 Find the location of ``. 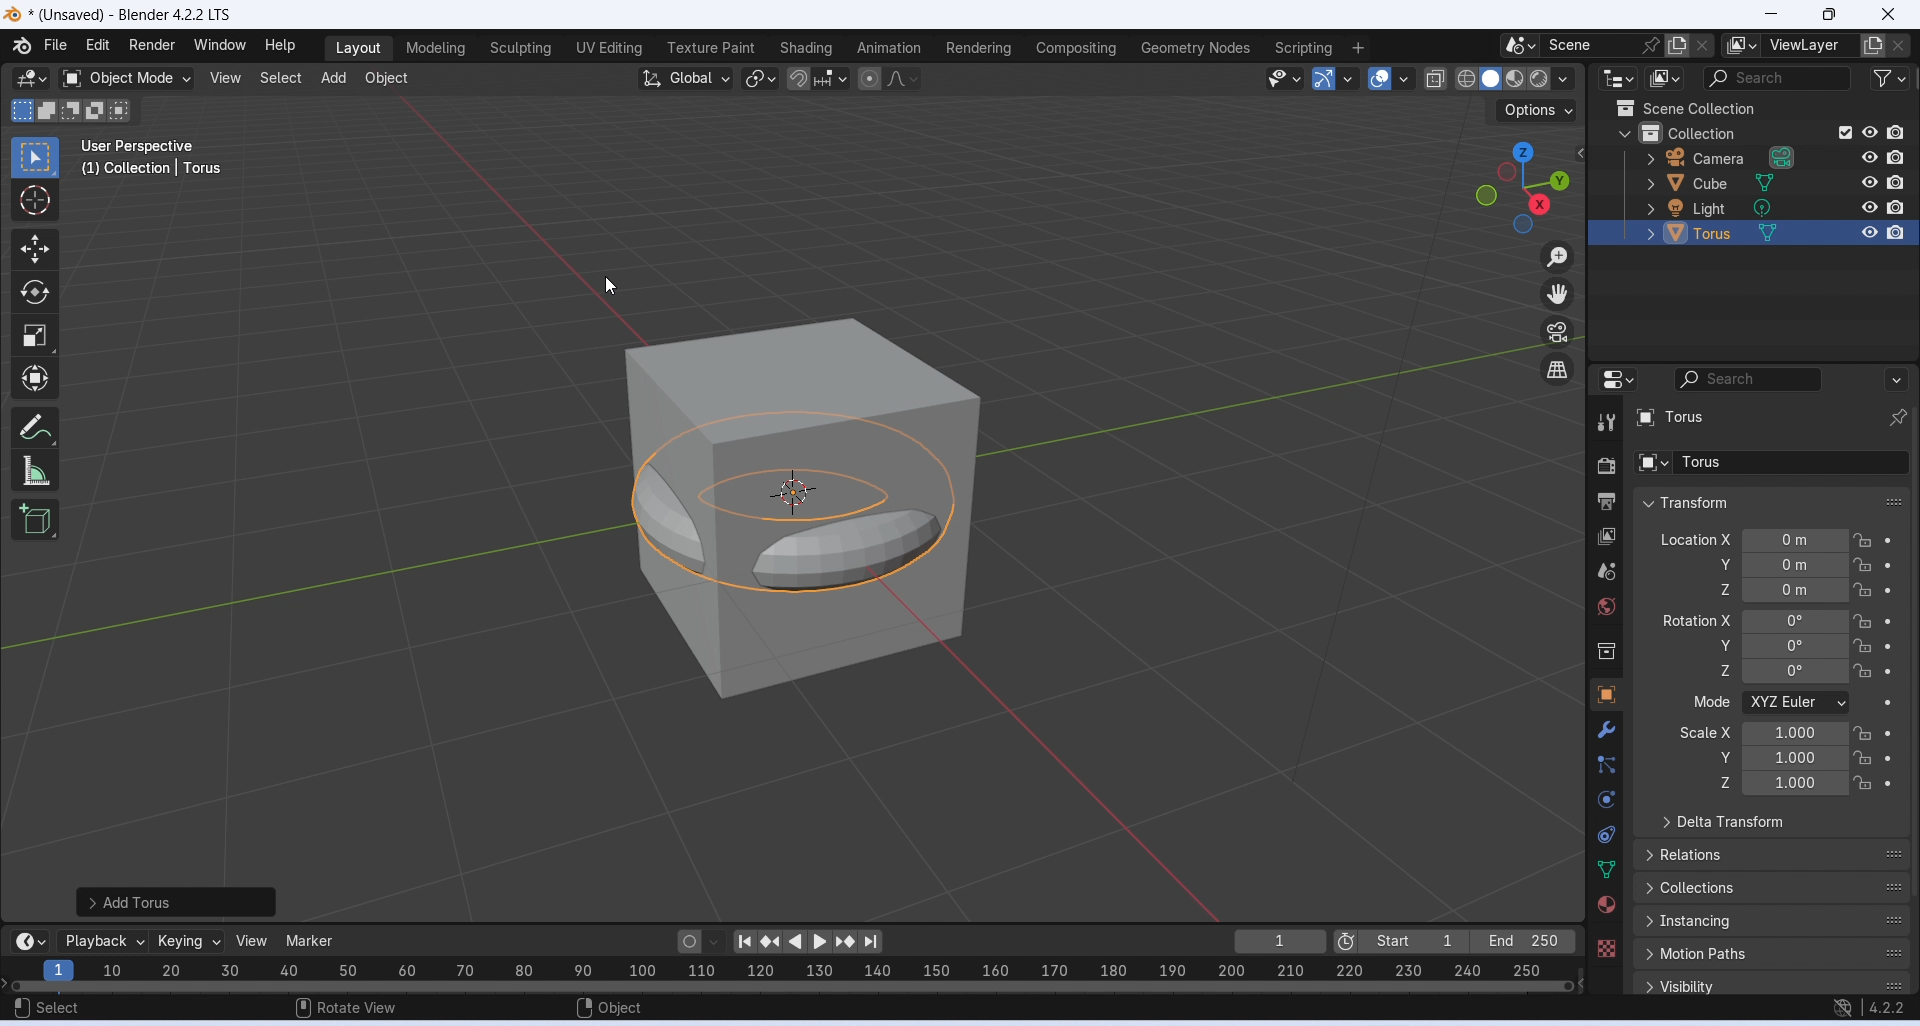

 is located at coordinates (56, 45).